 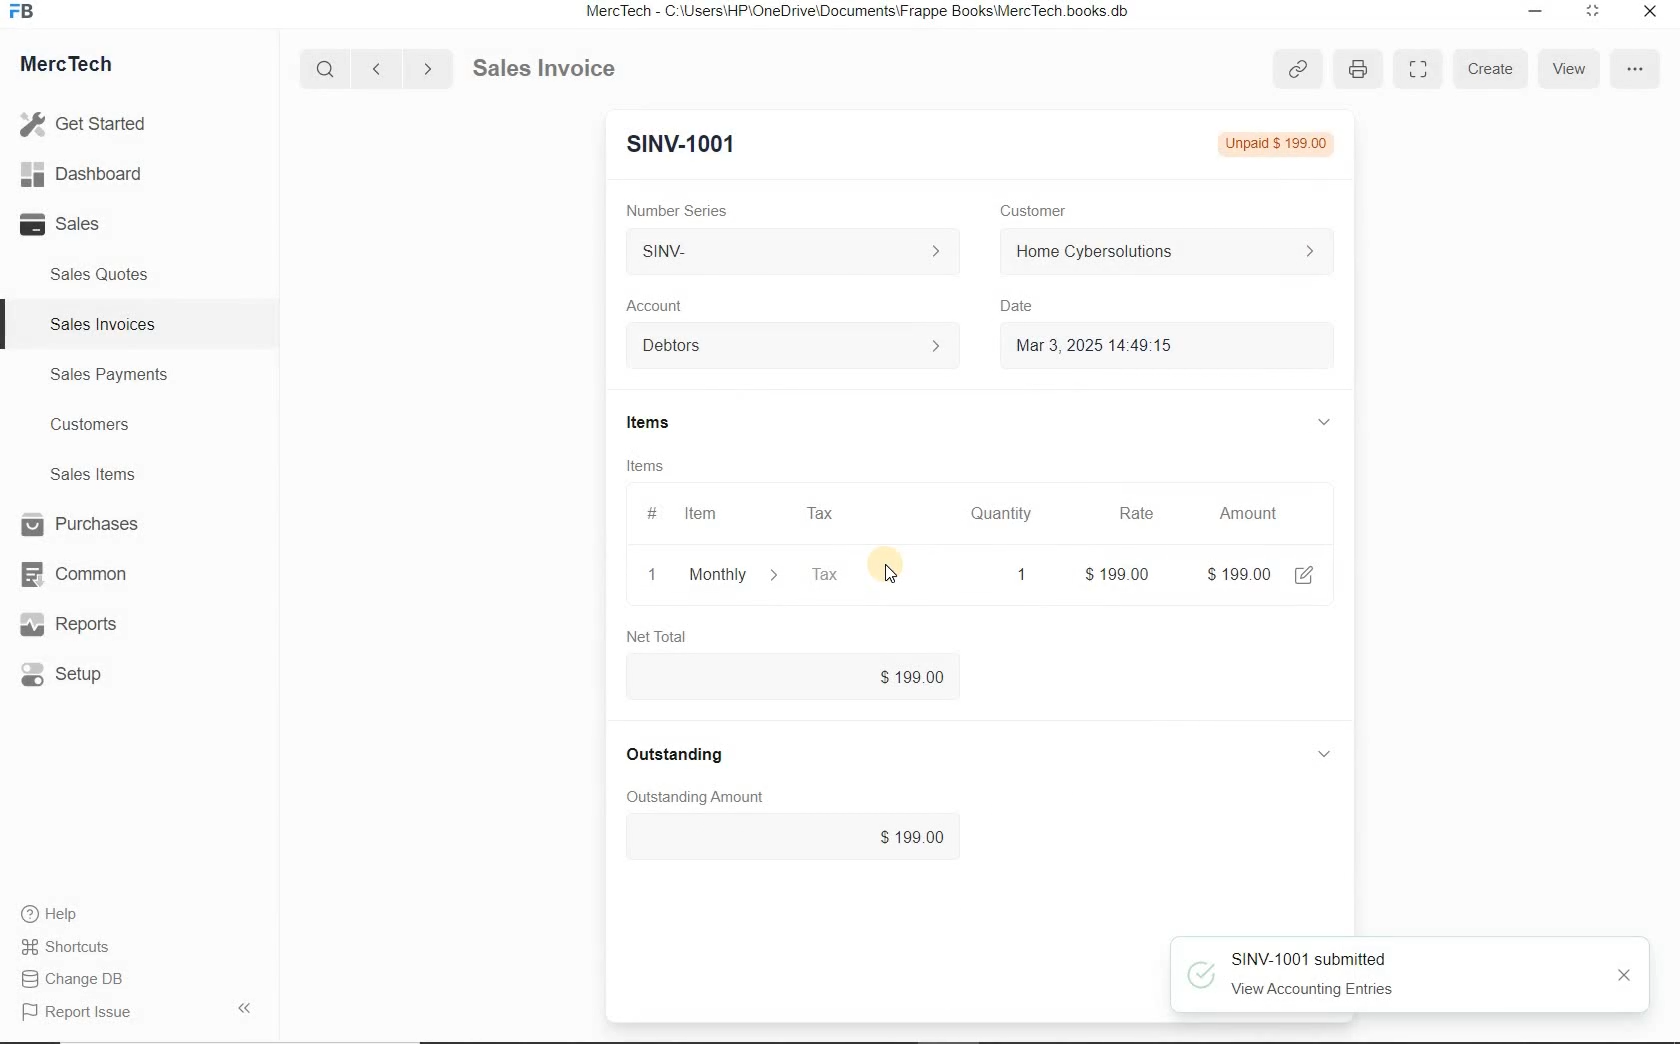 What do you see at coordinates (90, 224) in the screenshot?
I see `Sales` at bounding box center [90, 224].